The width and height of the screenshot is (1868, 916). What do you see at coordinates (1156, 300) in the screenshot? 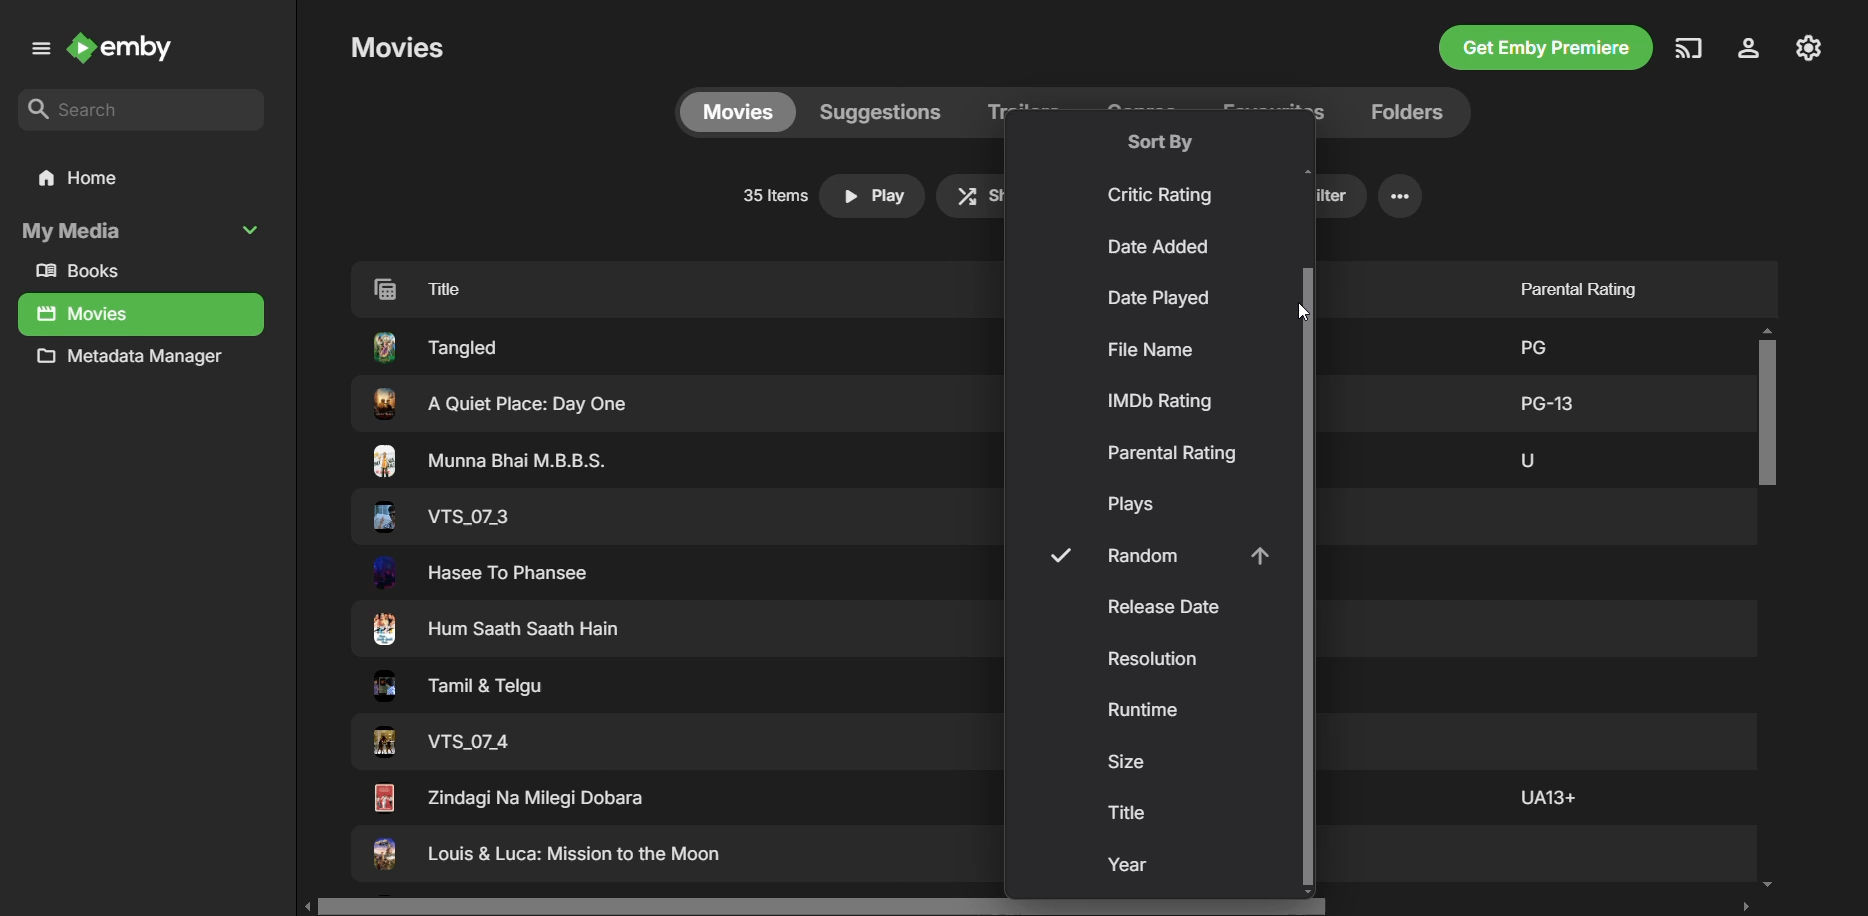
I see `Date Played` at bounding box center [1156, 300].